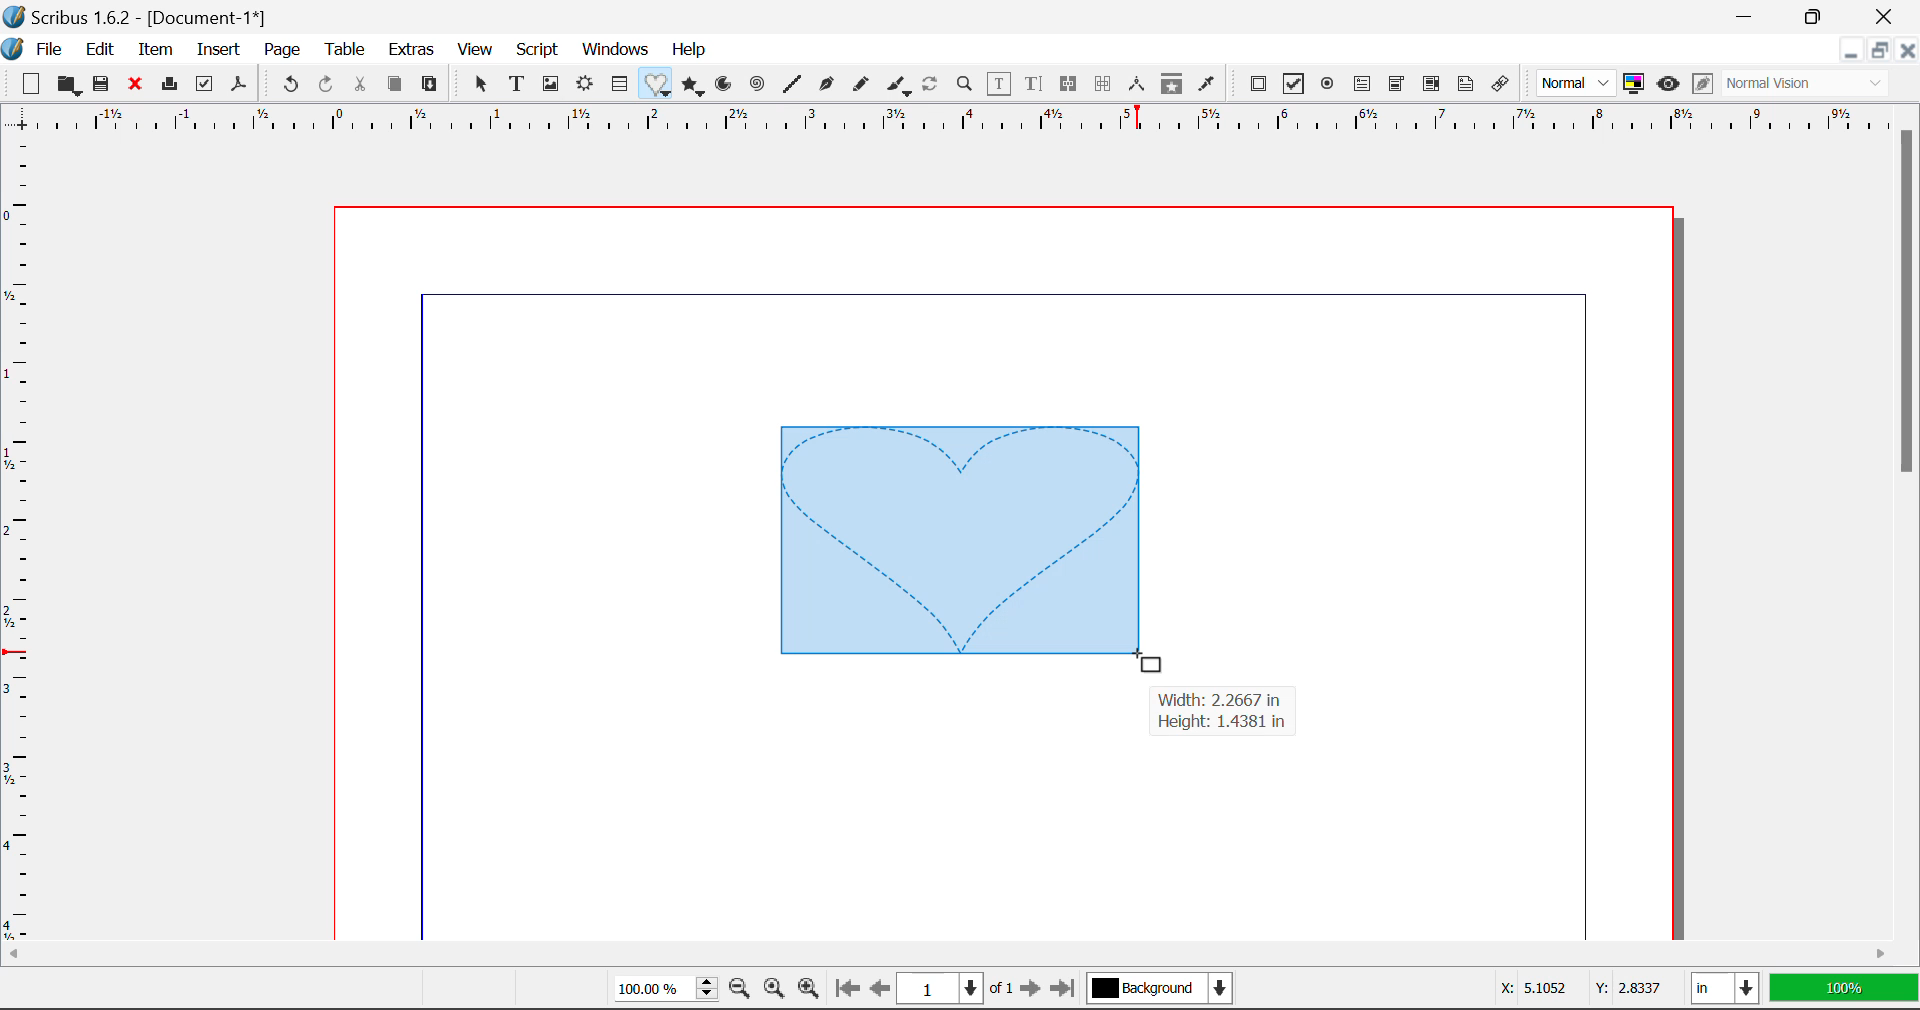 Image resolution: width=1920 pixels, height=1010 pixels. What do you see at coordinates (1843, 990) in the screenshot?
I see `100%` at bounding box center [1843, 990].